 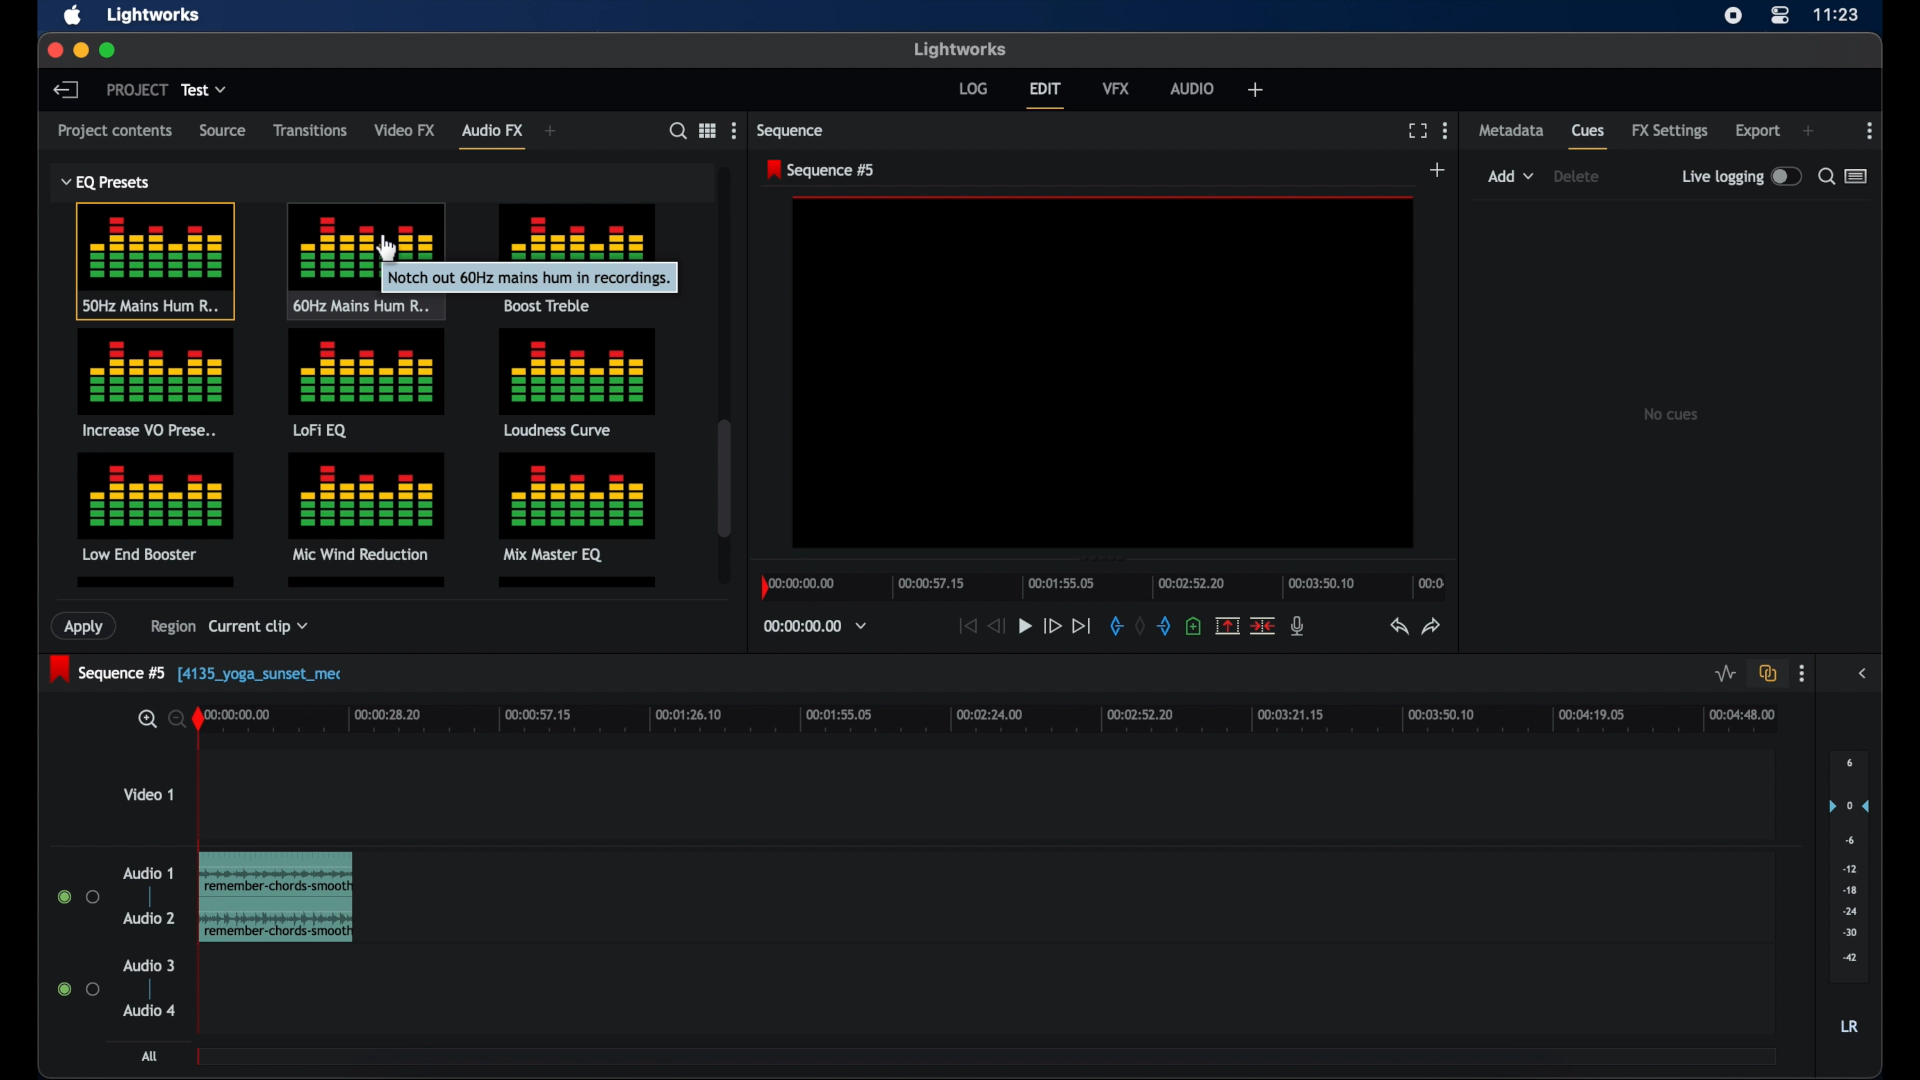 I want to click on add cue at current position, so click(x=1193, y=624).